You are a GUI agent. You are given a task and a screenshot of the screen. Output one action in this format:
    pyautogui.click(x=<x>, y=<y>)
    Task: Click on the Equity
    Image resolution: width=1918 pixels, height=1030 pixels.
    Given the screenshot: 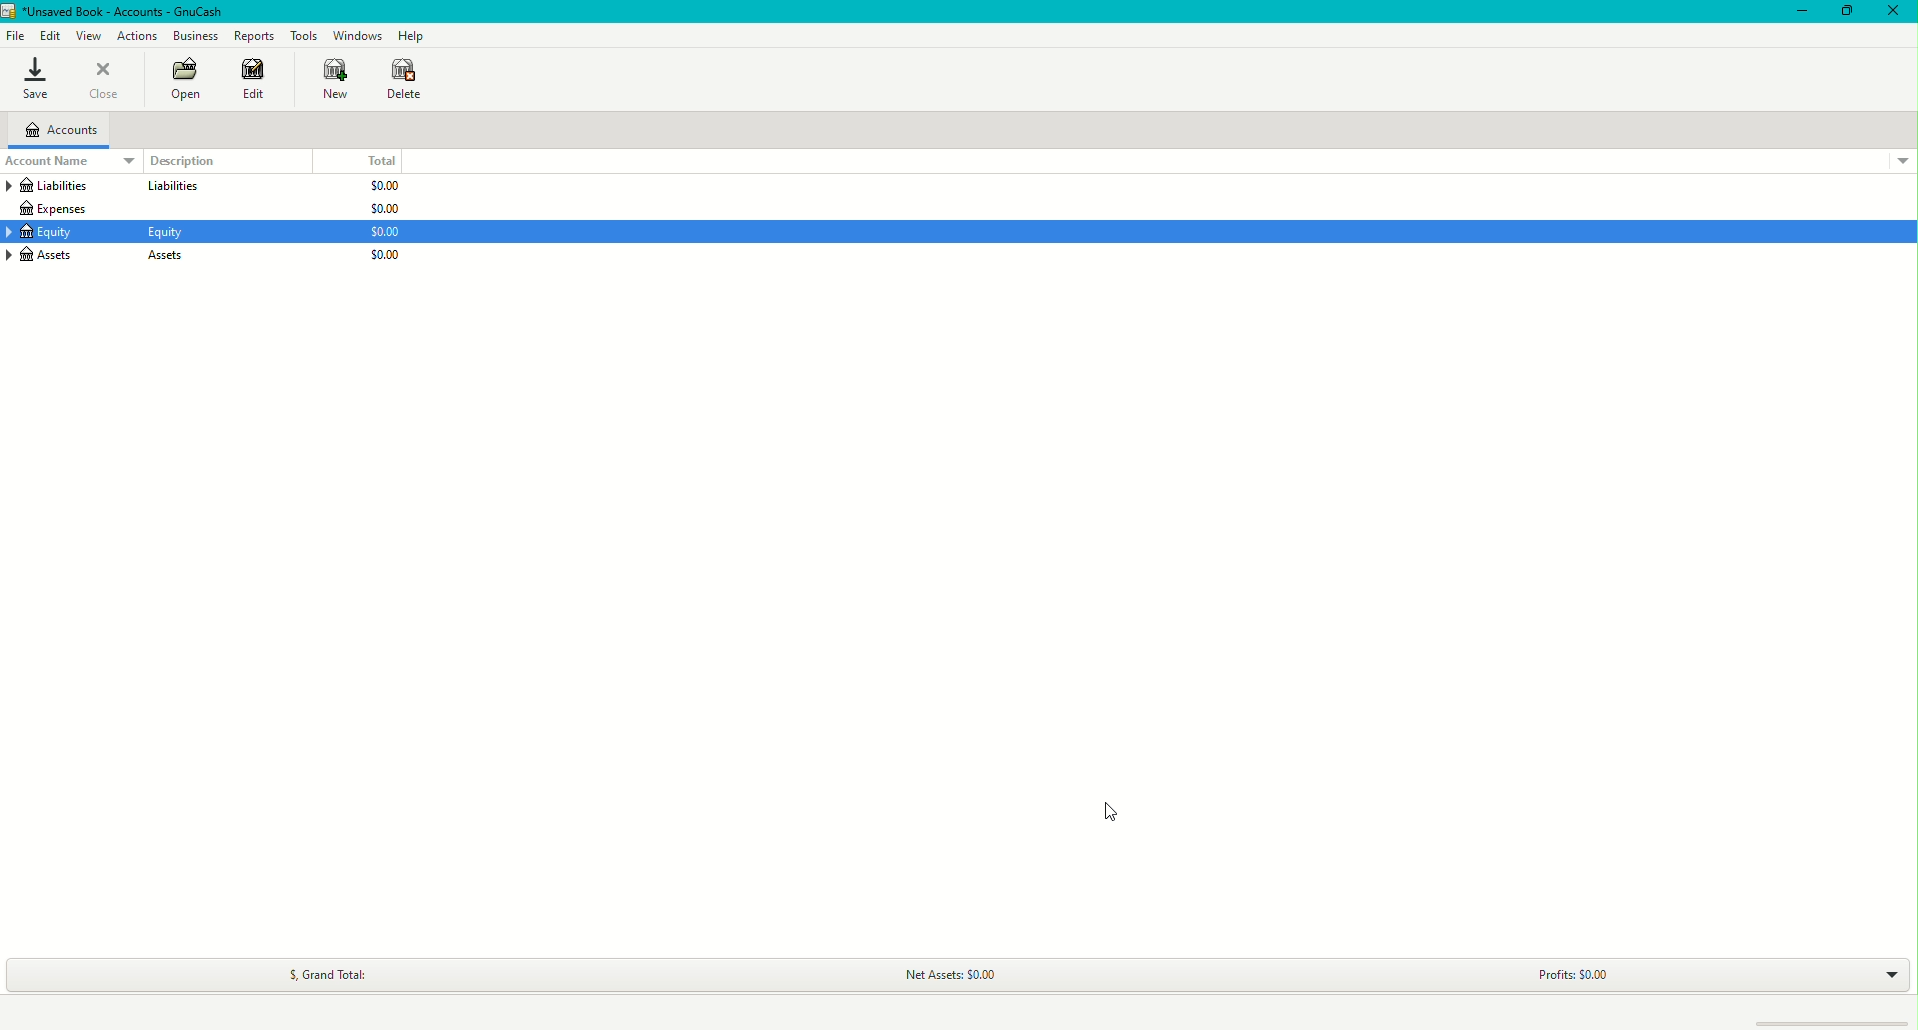 What is the action you would take?
    pyautogui.click(x=55, y=256)
    